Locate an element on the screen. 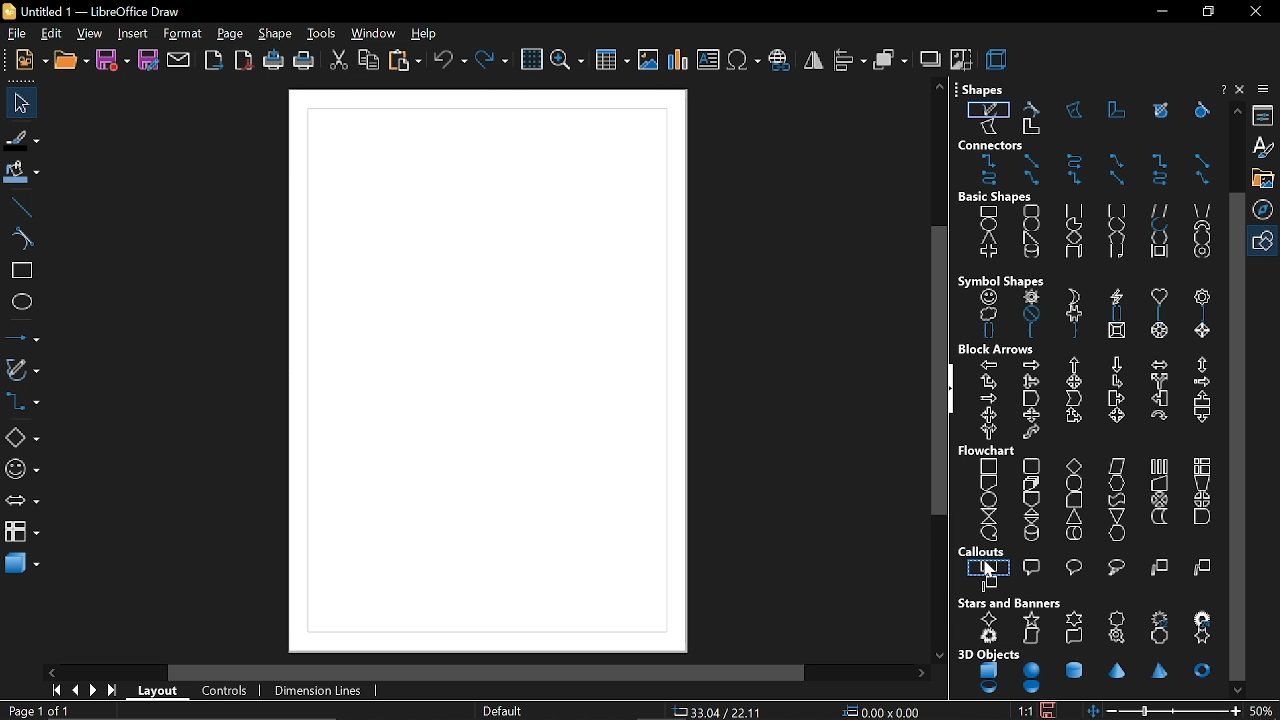  predefined process is located at coordinates (1159, 466).